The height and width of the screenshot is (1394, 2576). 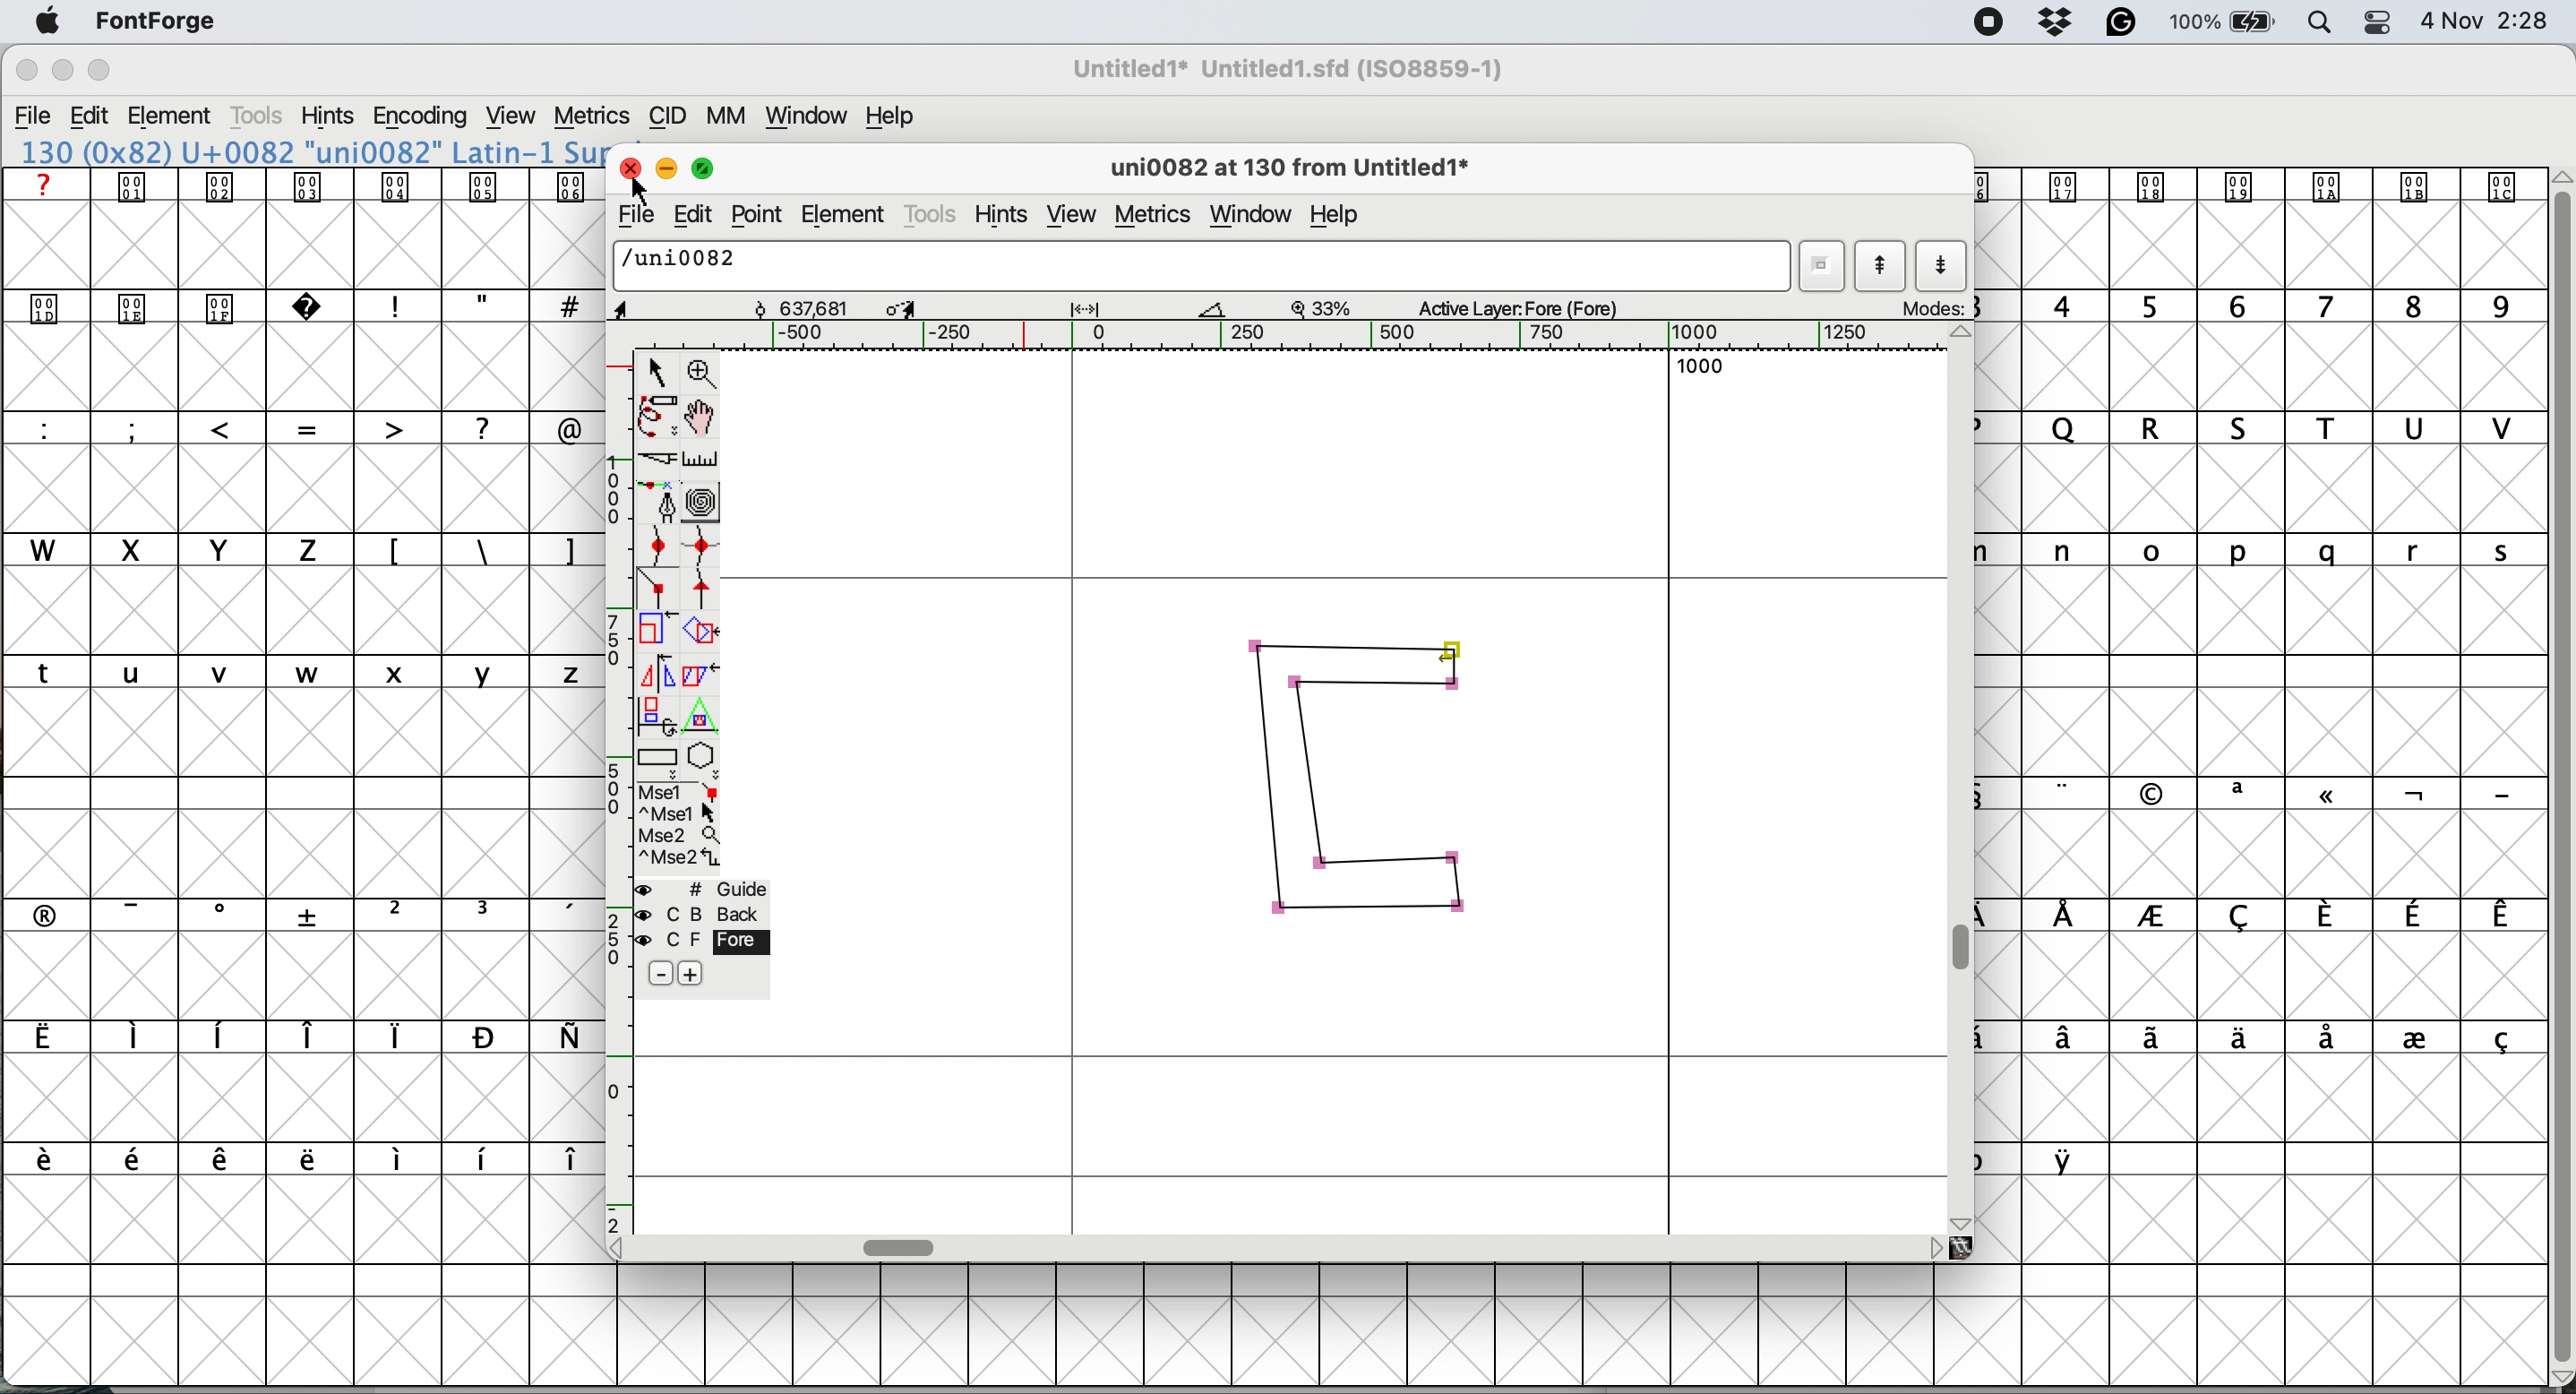 What do you see at coordinates (261, 116) in the screenshot?
I see `tools` at bounding box center [261, 116].